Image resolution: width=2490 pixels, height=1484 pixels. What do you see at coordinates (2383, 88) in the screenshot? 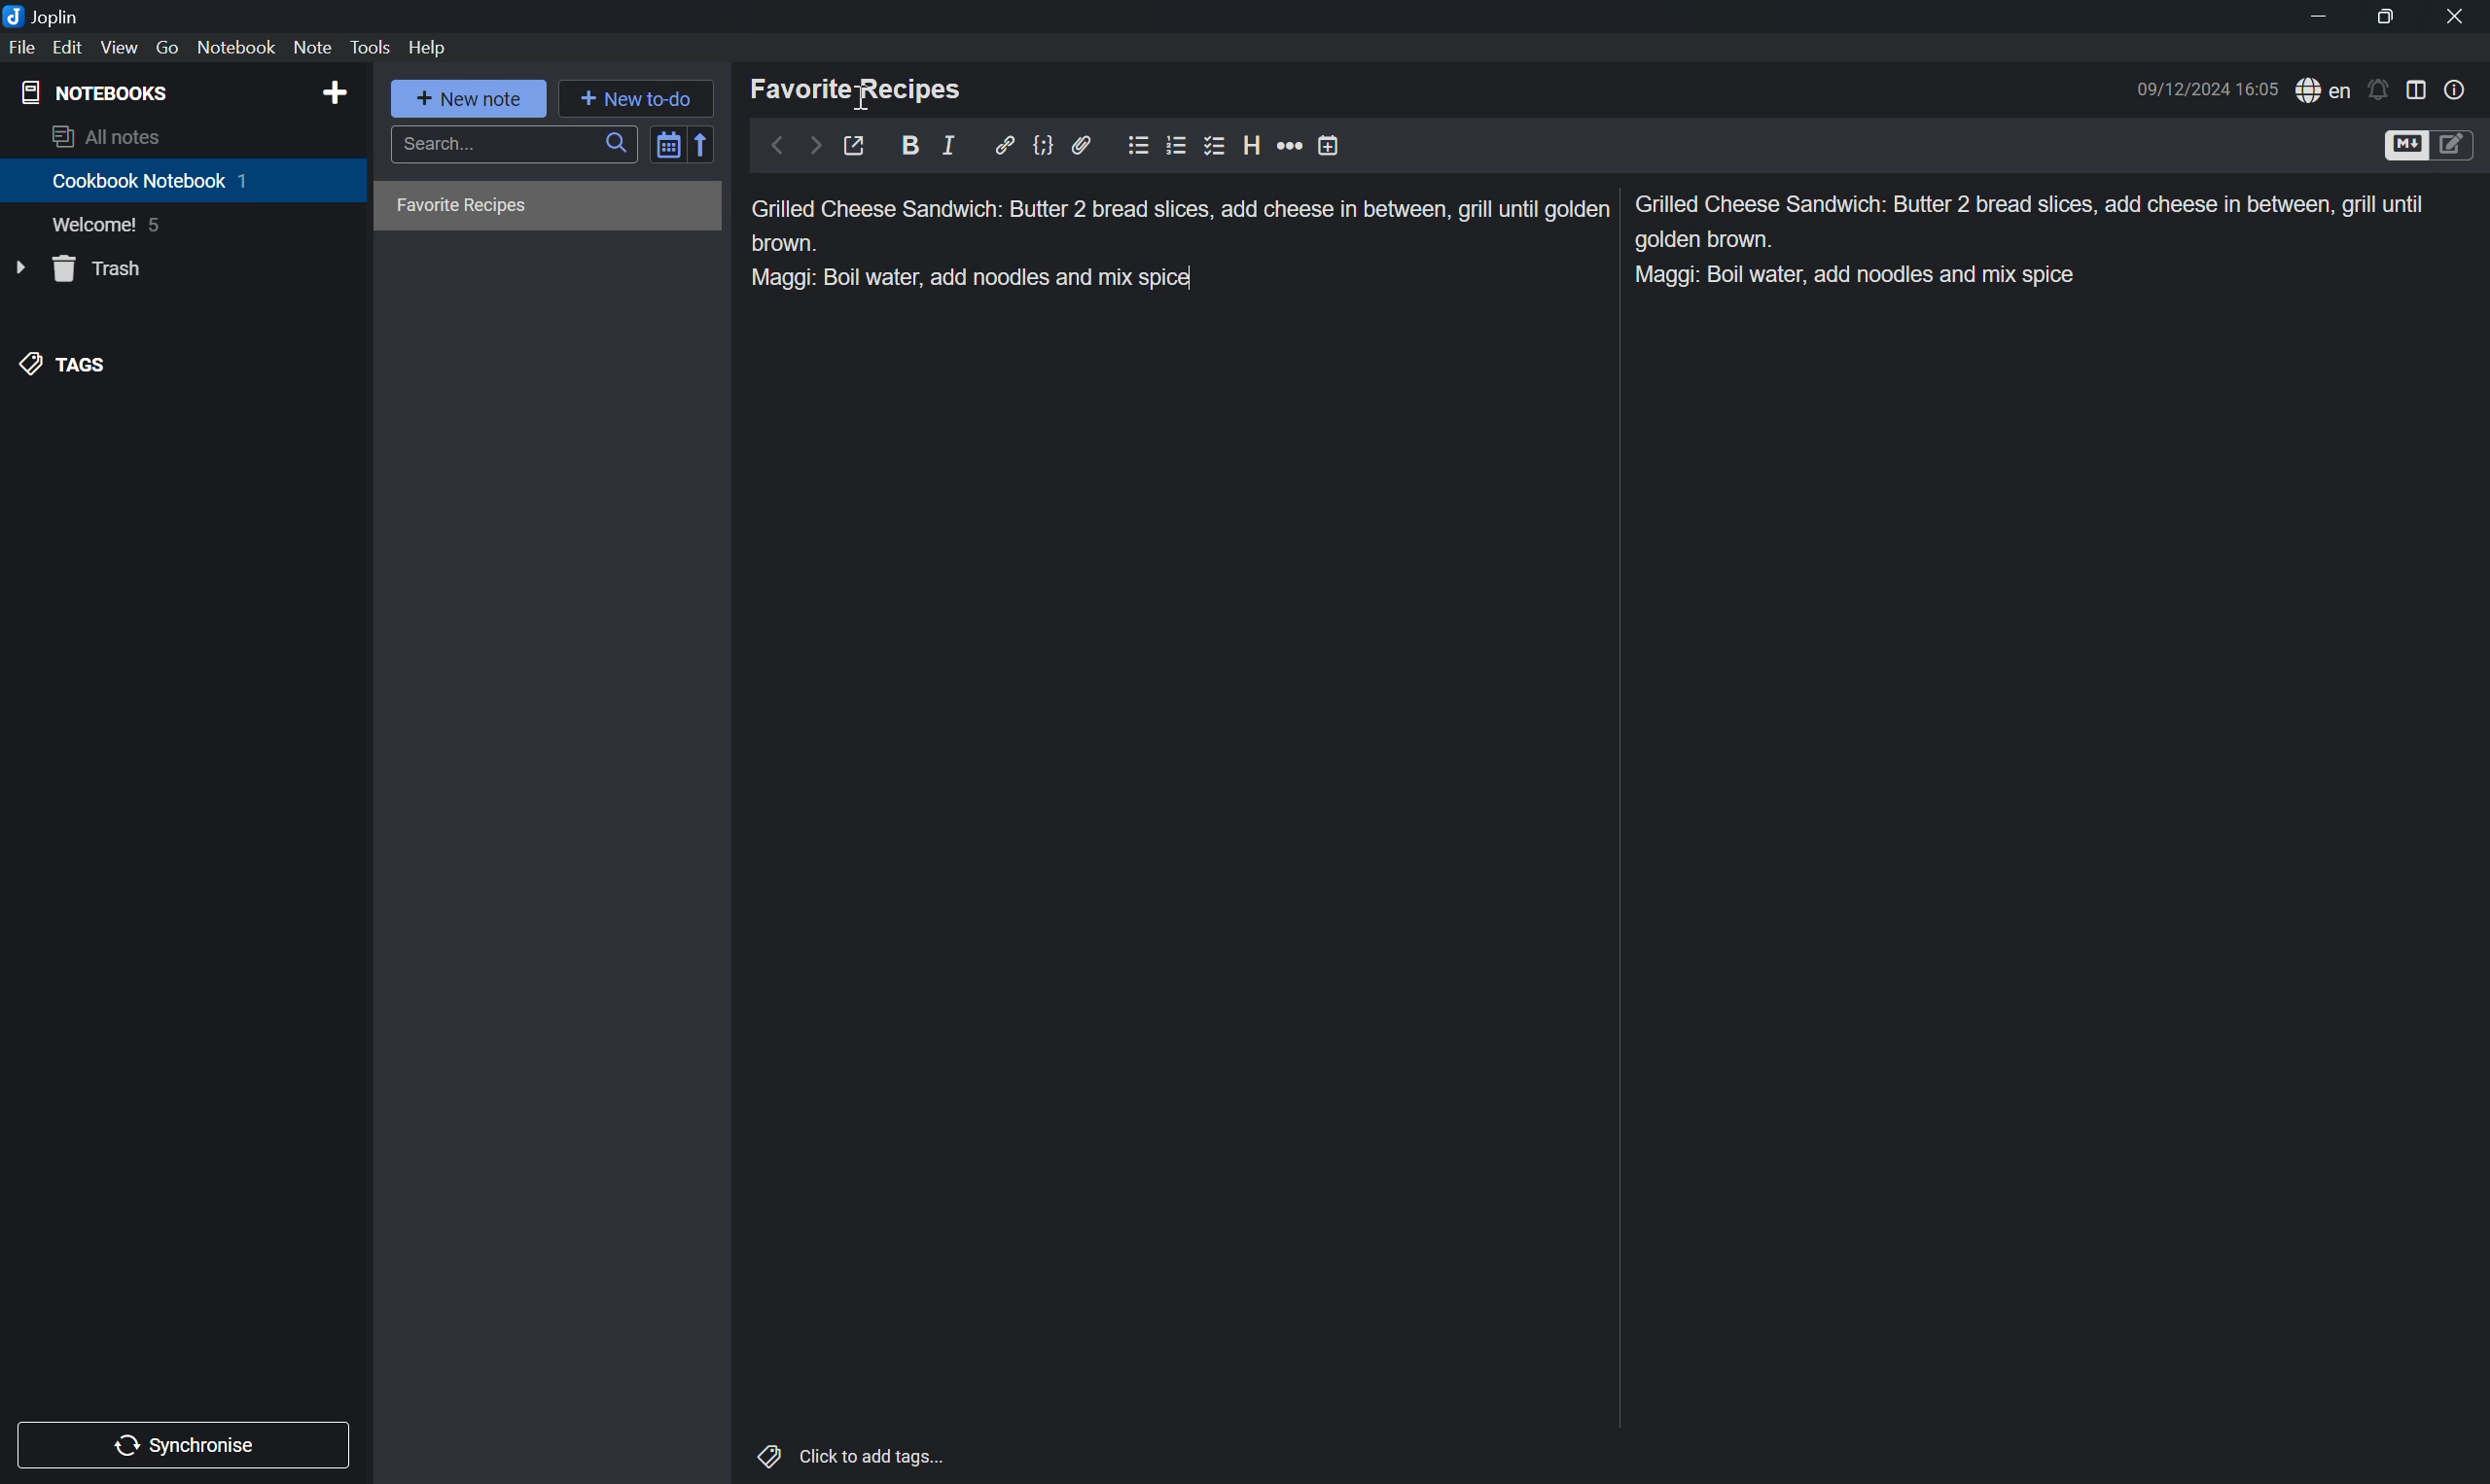
I see `Set alarm` at bounding box center [2383, 88].